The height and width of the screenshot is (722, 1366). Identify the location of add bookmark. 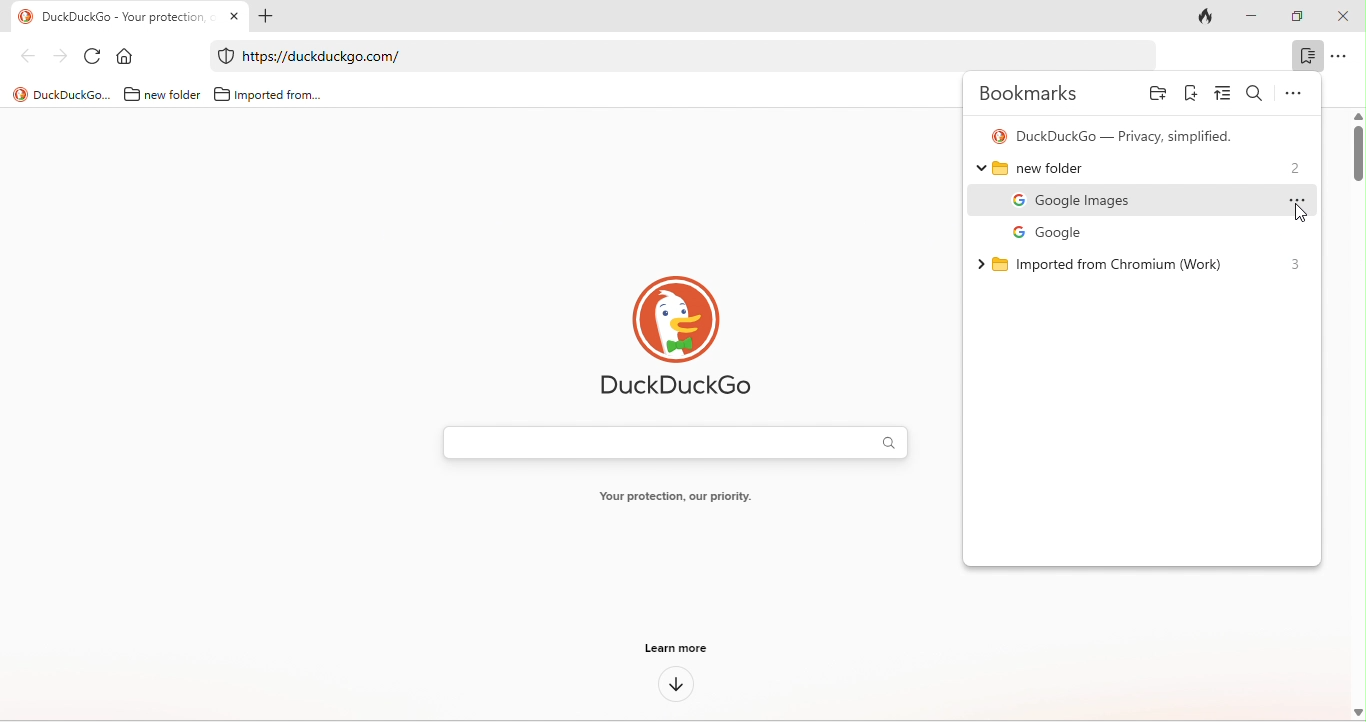
(1190, 94).